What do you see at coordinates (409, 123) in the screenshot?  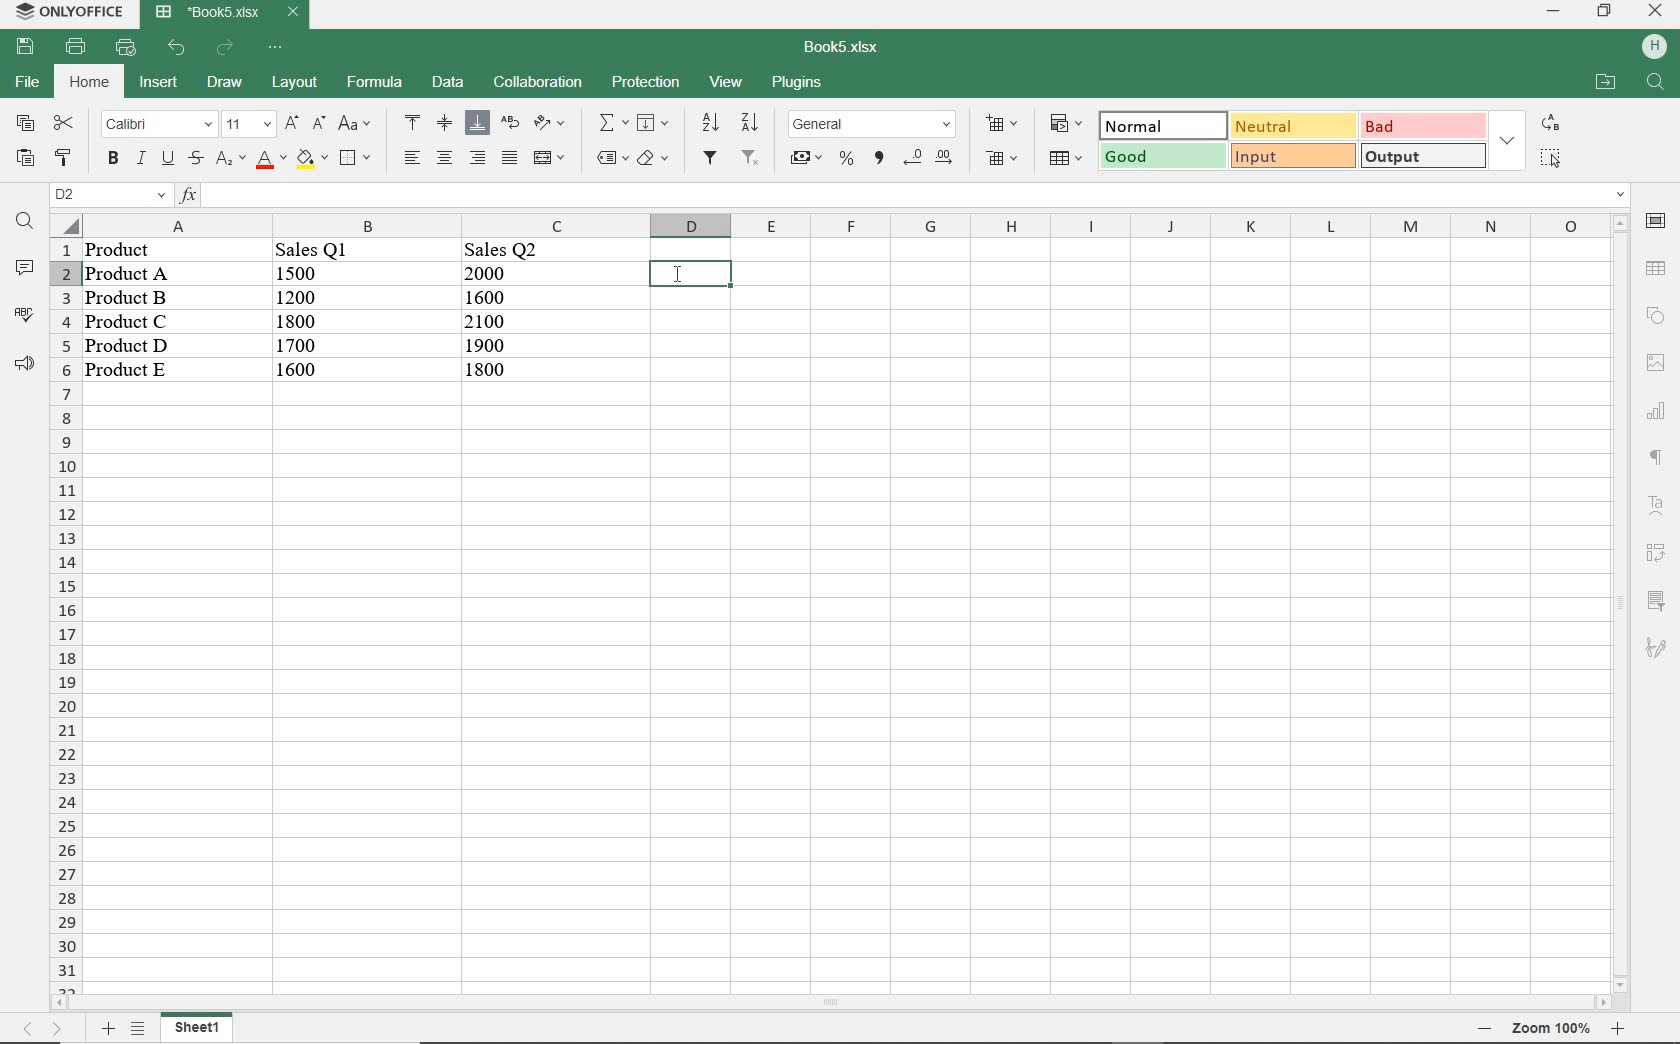 I see `align top` at bounding box center [409, 123].